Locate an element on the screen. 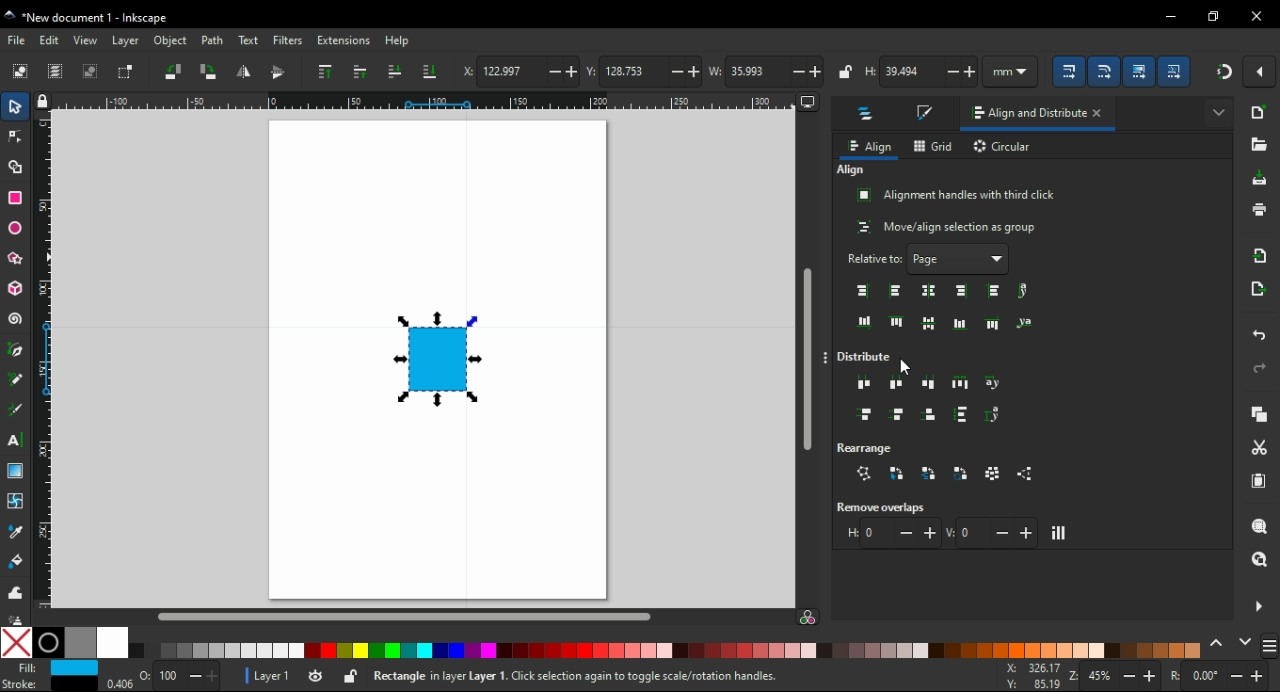  minimum horizontal gap between bounding box is located at coordinates (891, 533).